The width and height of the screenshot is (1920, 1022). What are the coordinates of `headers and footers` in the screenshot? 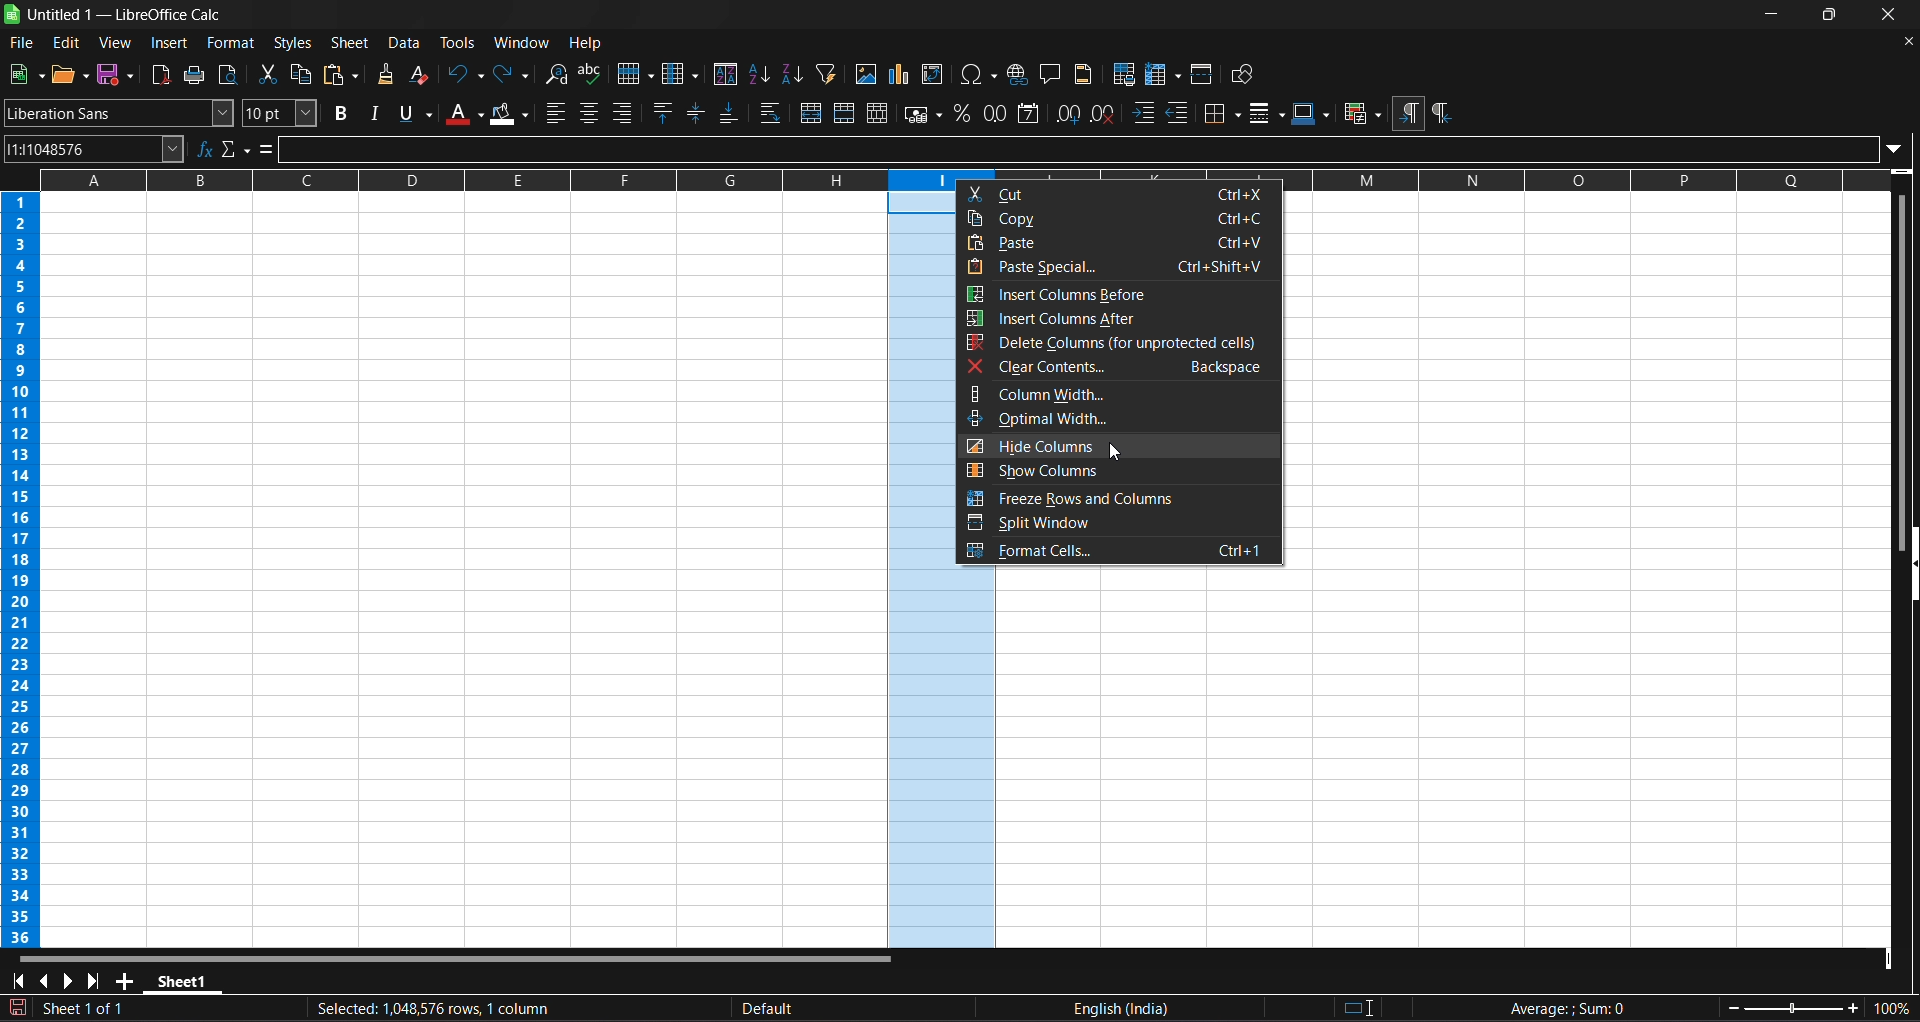 It's located at (1084, 74).